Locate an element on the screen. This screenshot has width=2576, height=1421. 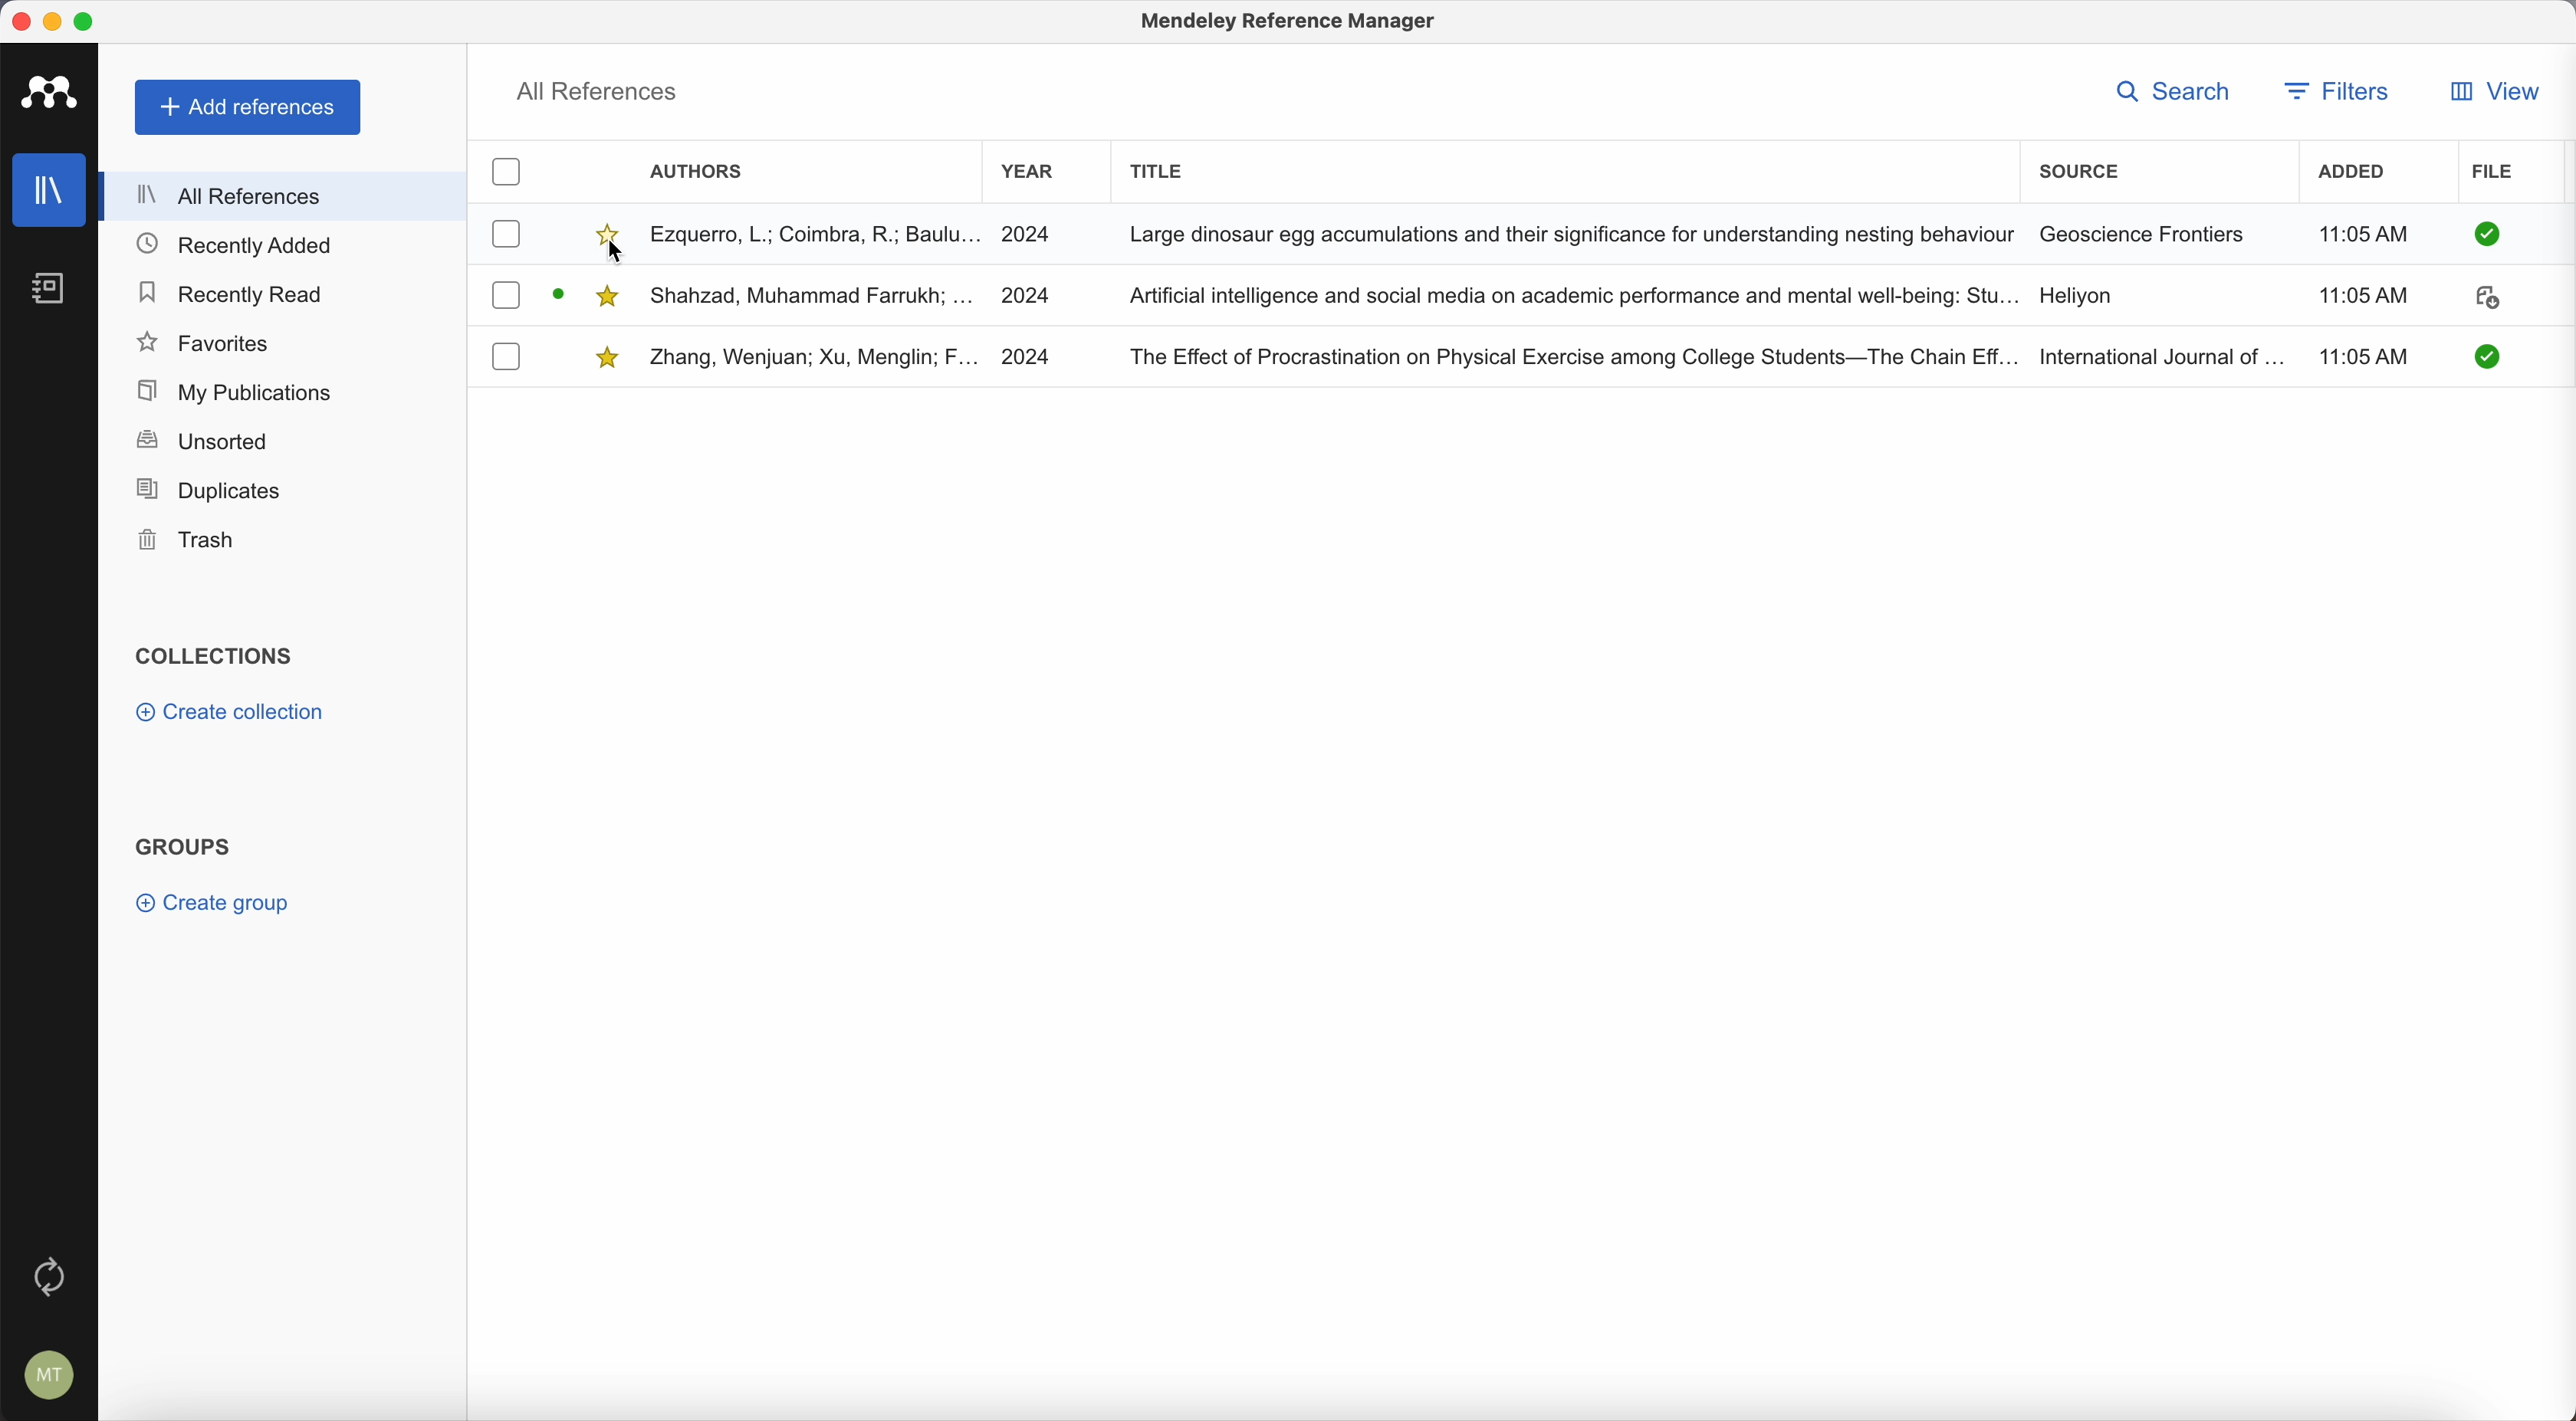
checkbox is located at coordinates (506, 174).